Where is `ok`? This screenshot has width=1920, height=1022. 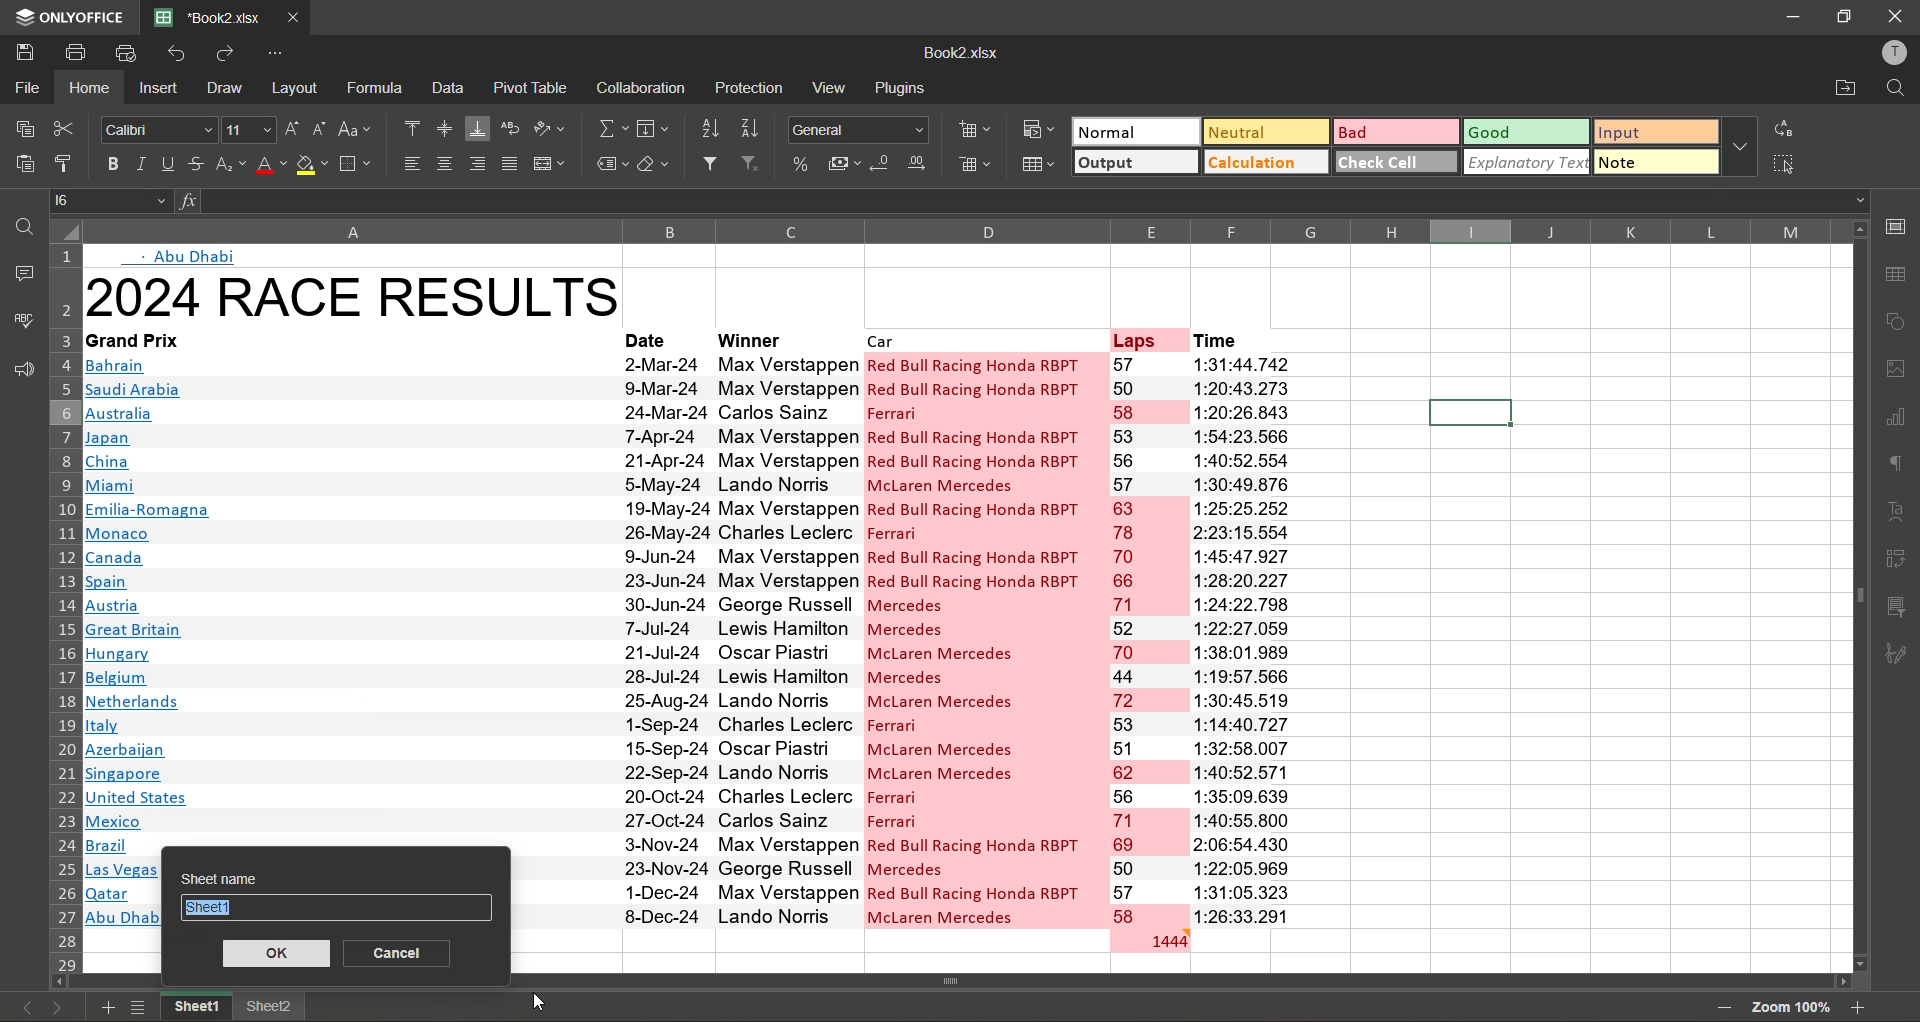
ok is located at coordinates (277, 952).